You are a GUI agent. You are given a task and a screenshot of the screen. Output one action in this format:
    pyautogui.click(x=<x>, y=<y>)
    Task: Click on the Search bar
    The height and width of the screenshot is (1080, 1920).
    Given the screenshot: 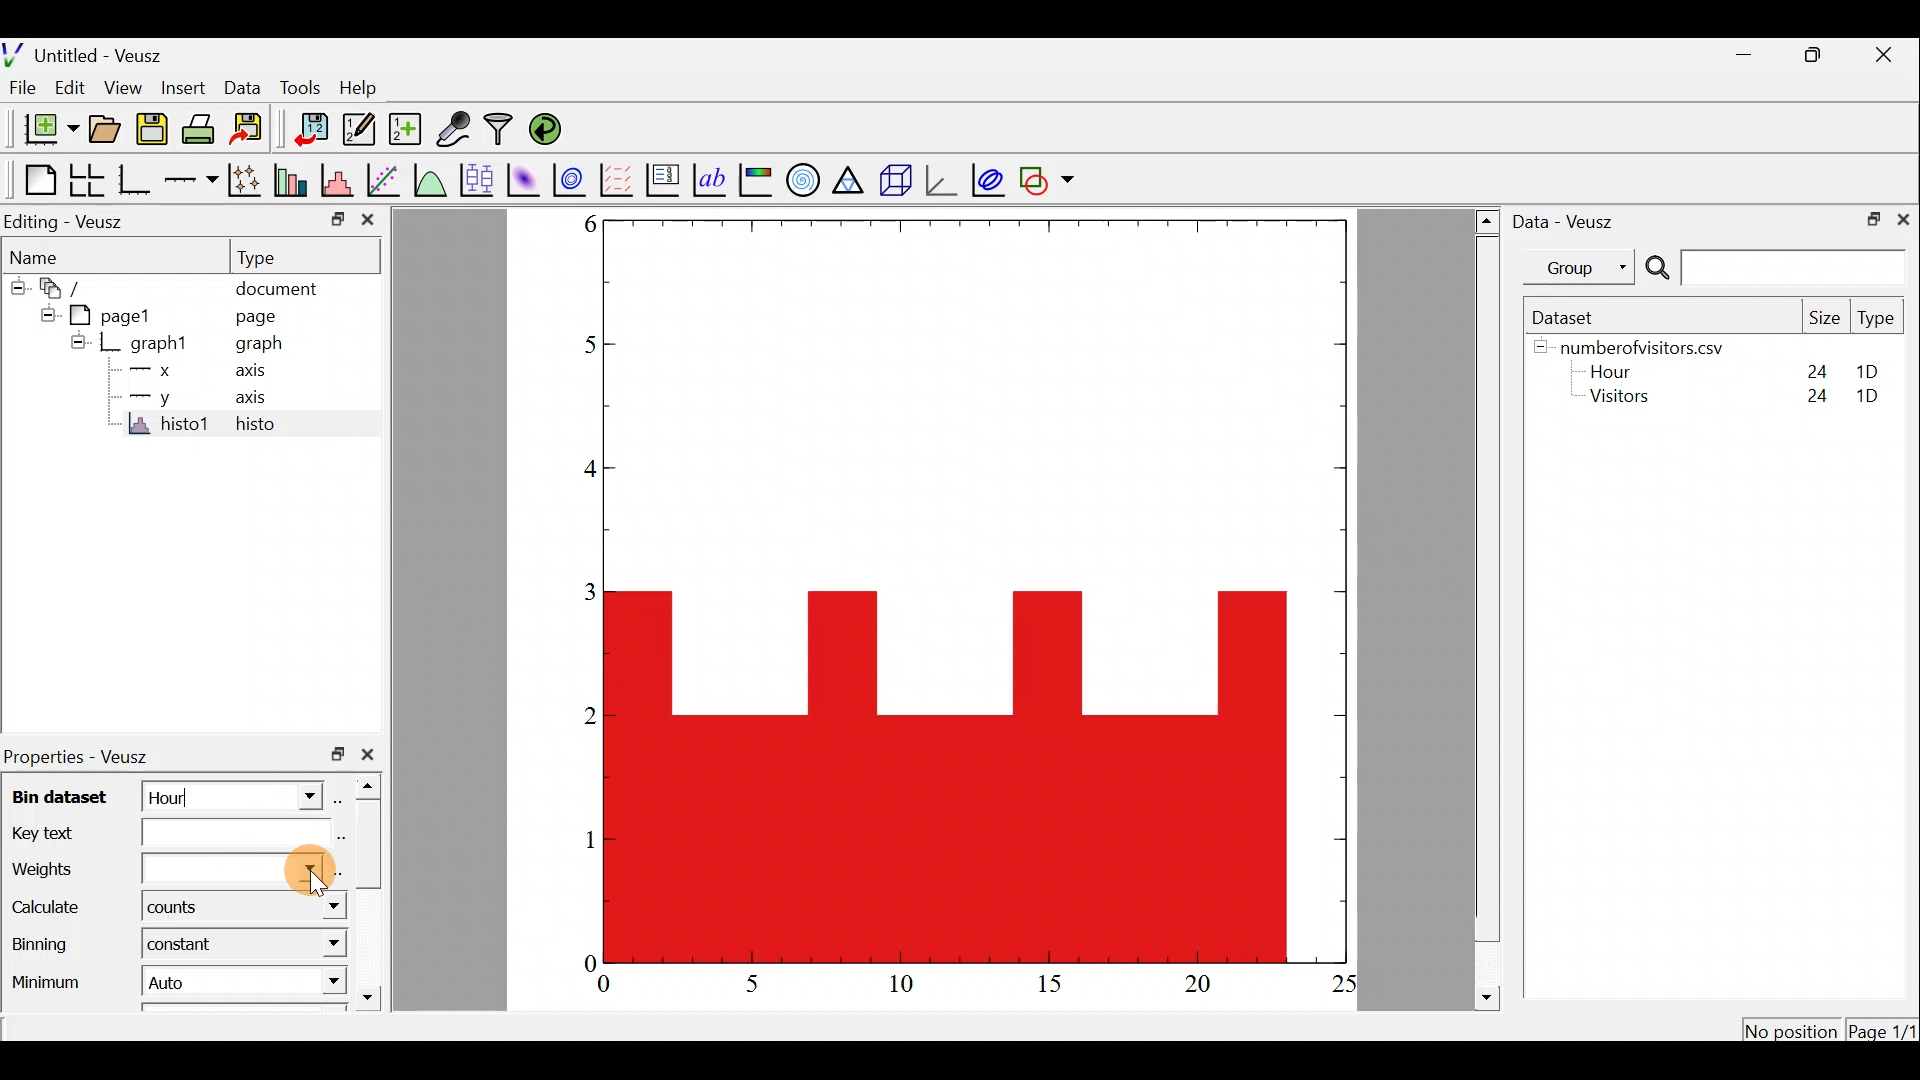 What is the action you would take?
    pyautogui.click(x=1775, y=268)
    